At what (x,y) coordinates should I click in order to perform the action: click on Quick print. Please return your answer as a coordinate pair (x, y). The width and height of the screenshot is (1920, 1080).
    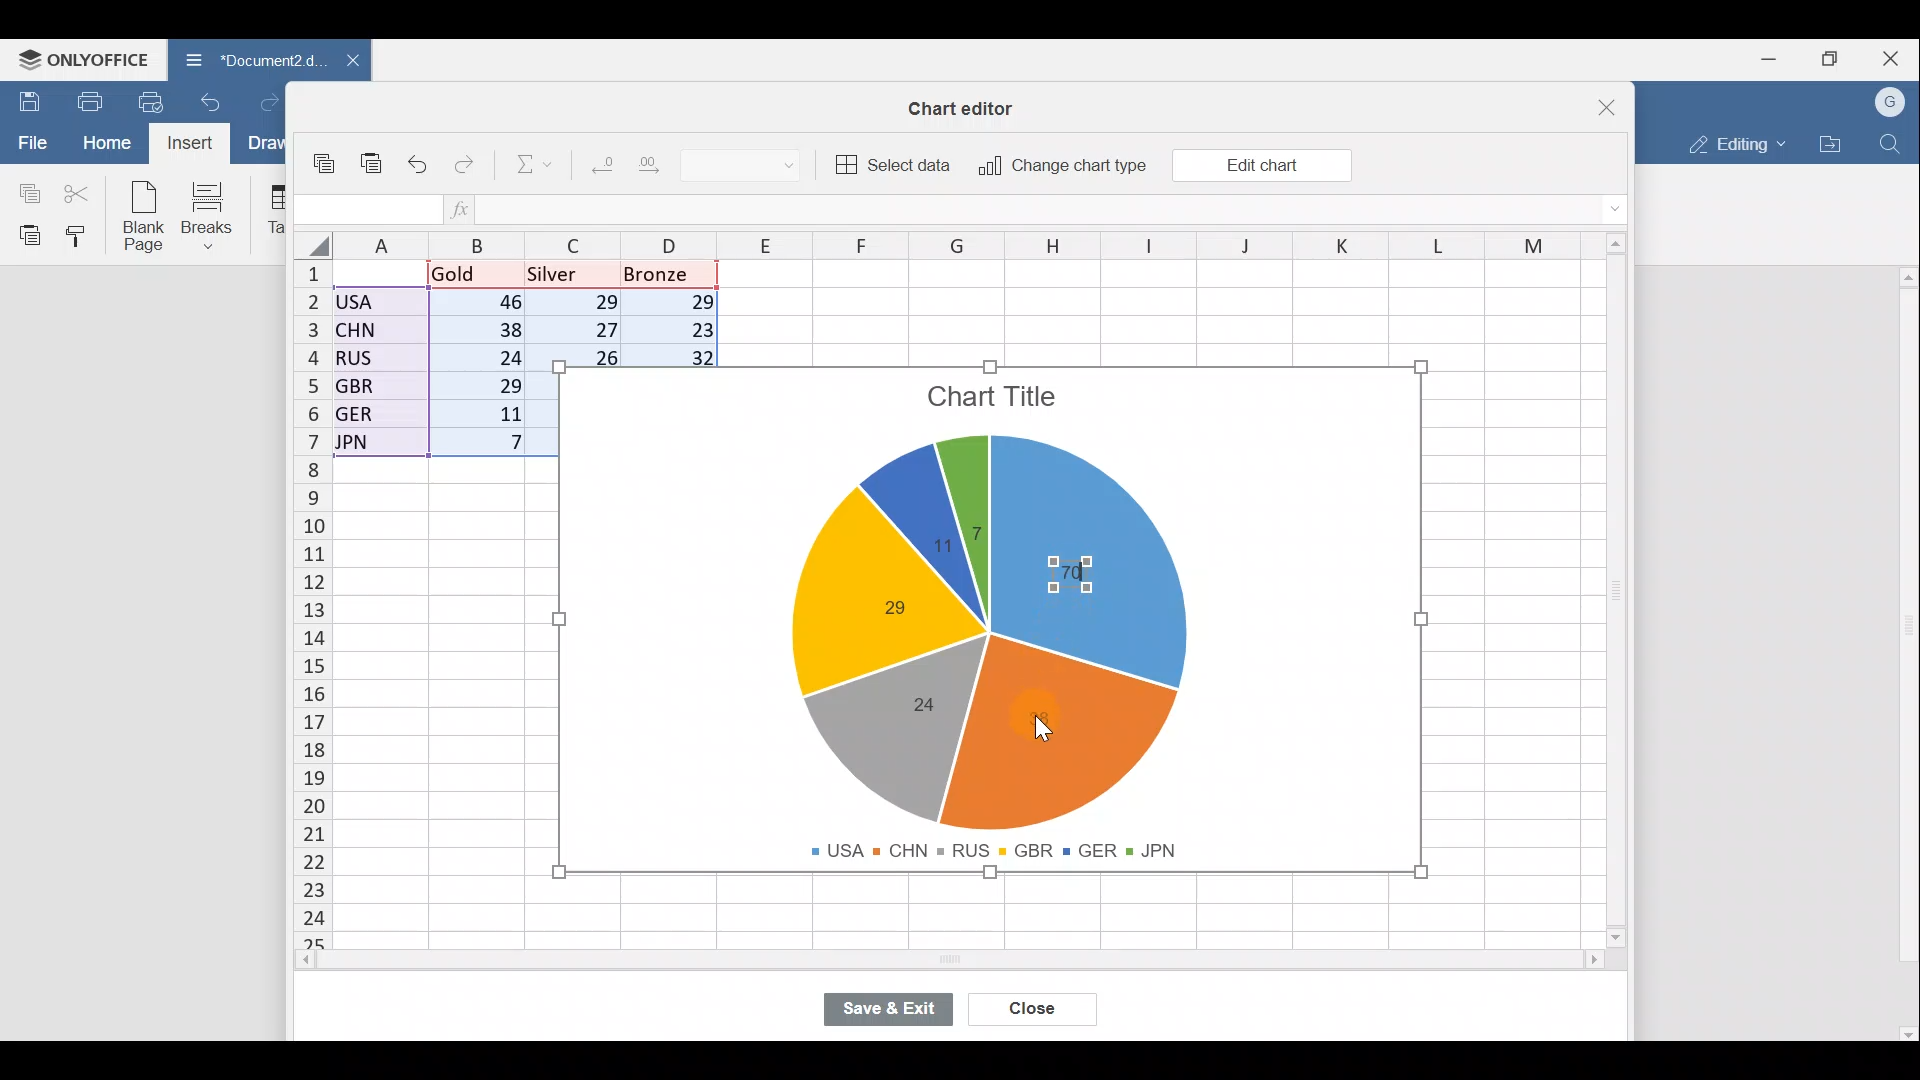
    Looking at the image, I should click on (157, 98).